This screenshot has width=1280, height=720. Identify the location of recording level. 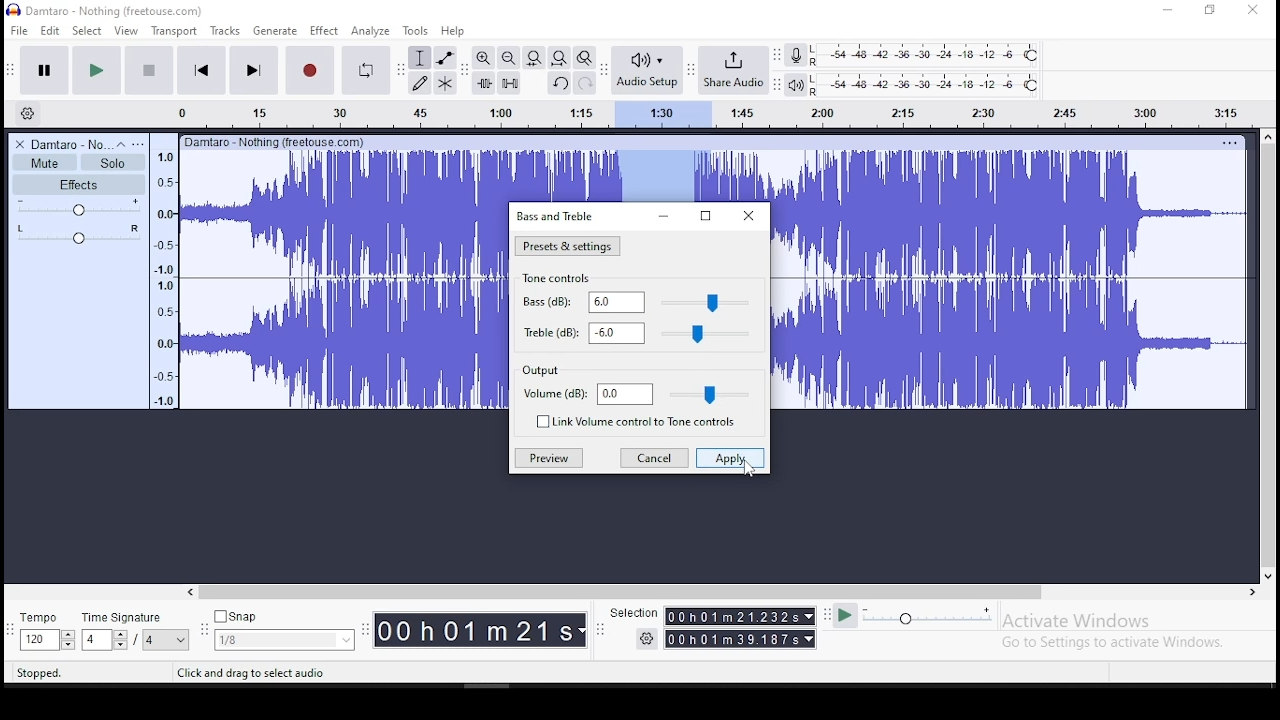
(927, 54).